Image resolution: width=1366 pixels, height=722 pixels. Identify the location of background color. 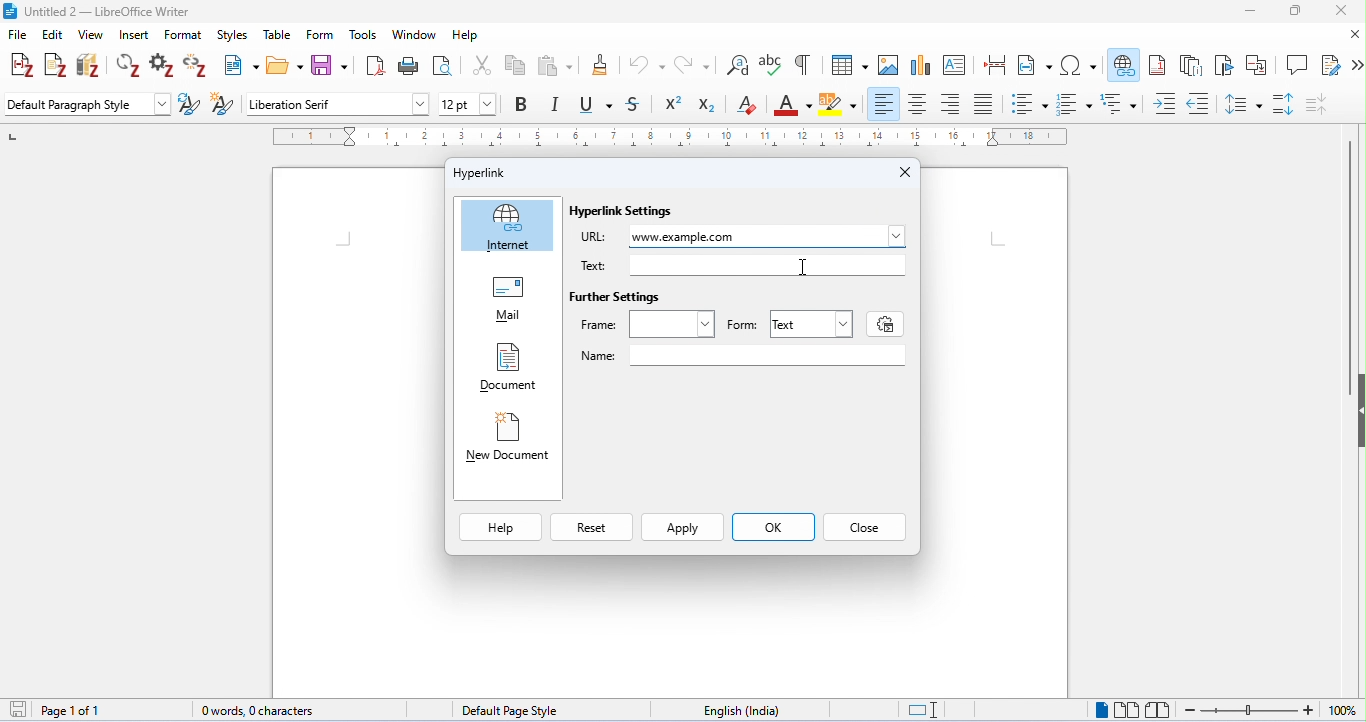
(840, 105).